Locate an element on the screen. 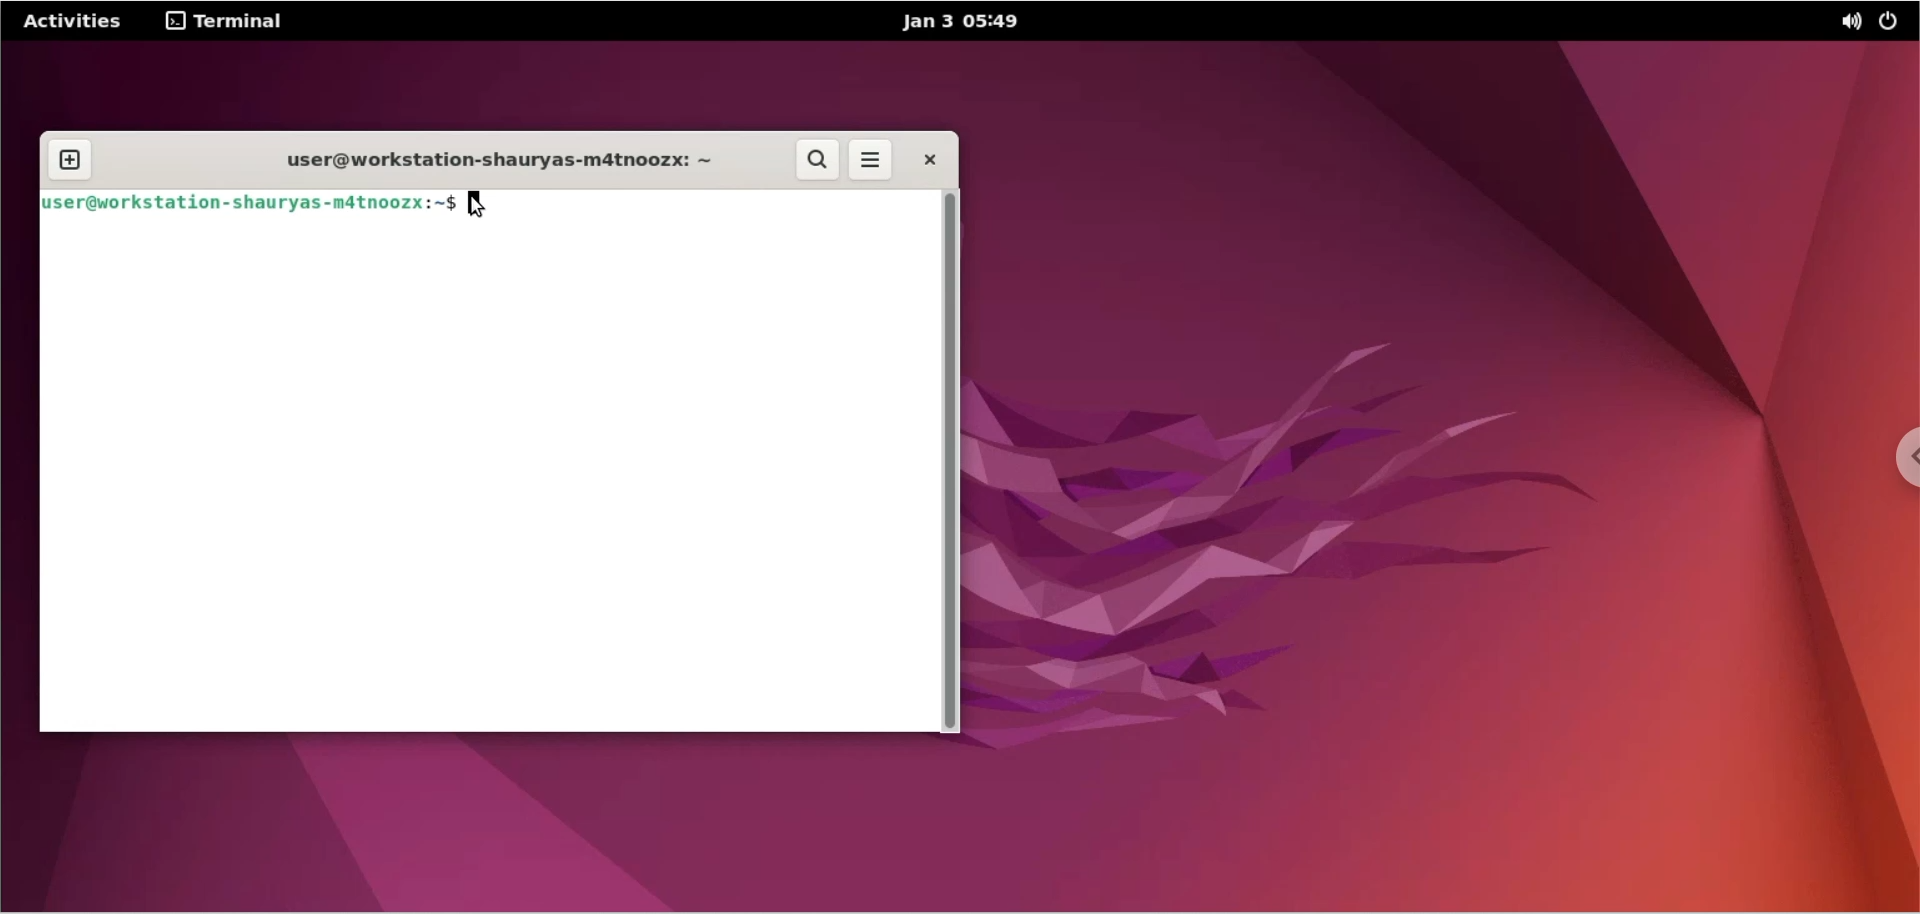 The image size is (1920, 914). cursor is located at coordinates (487, 203).